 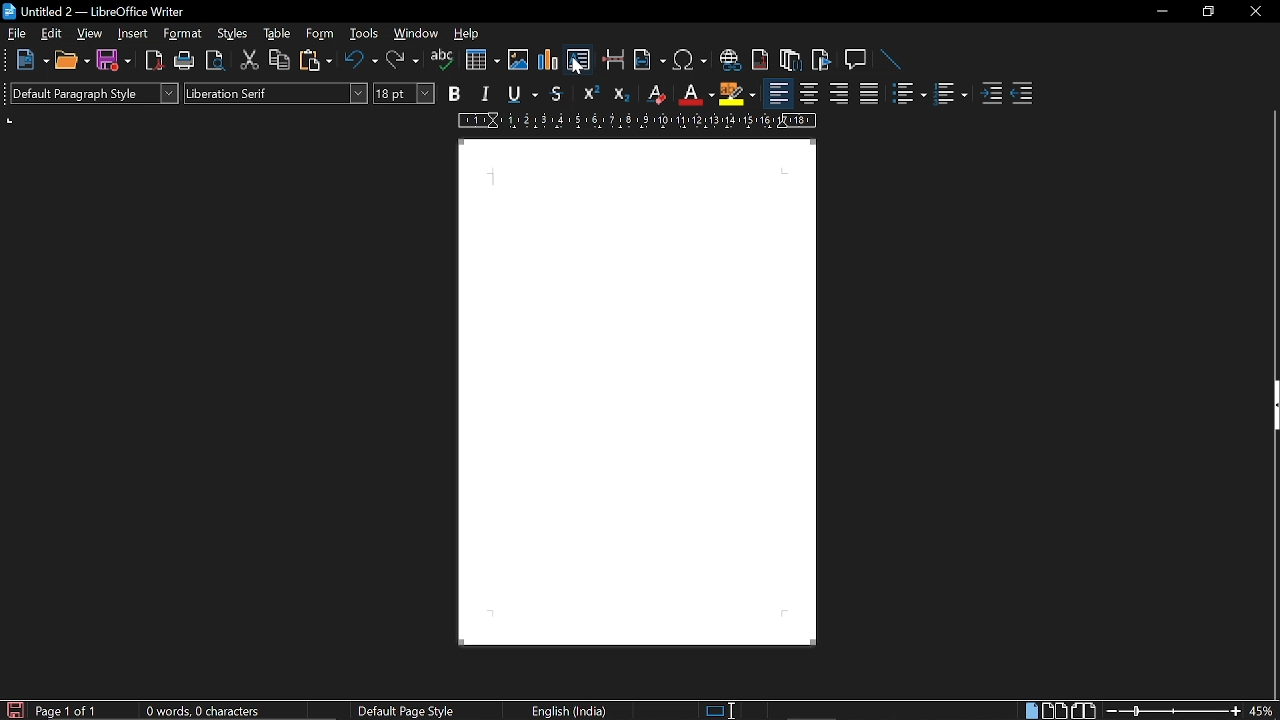 I want to click on insert chart, so click(x=483, y=60).